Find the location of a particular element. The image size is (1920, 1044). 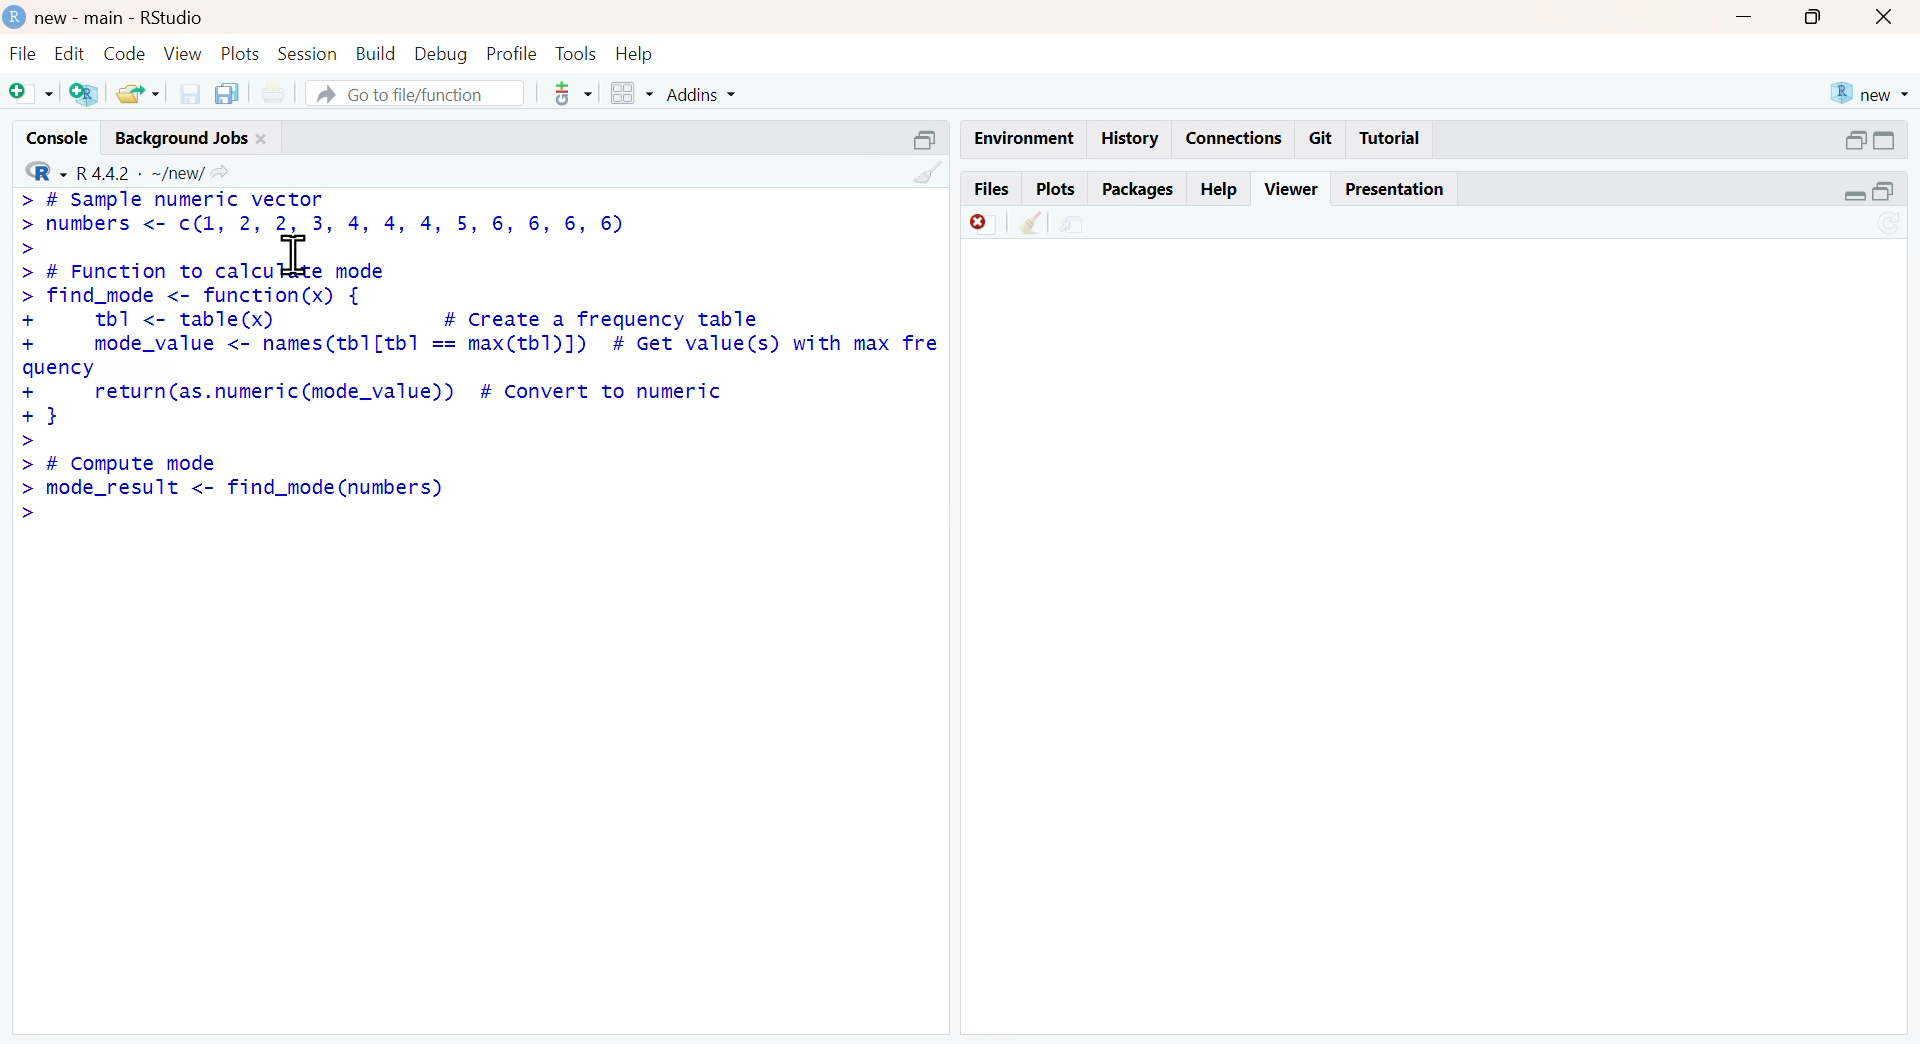

background jobs is located at coordinates (183, 139).